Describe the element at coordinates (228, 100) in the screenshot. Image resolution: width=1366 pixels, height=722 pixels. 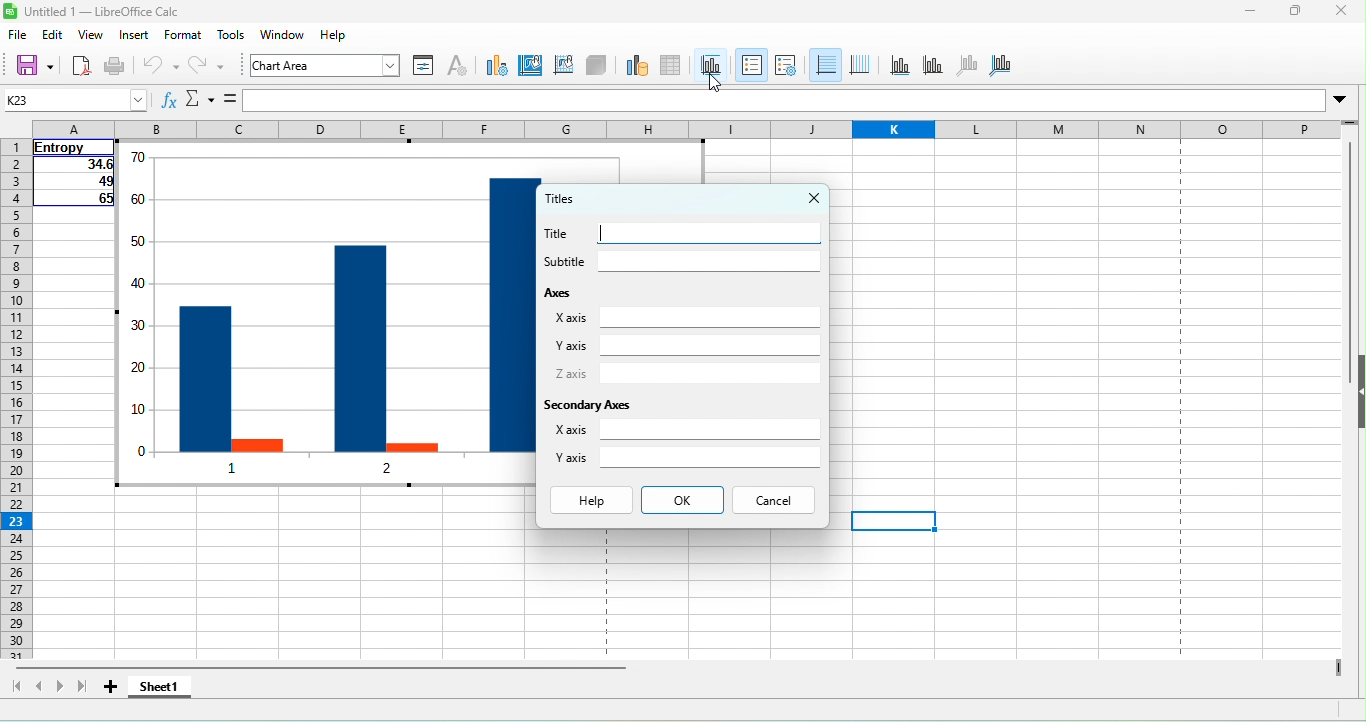
I see `formula` at that location.